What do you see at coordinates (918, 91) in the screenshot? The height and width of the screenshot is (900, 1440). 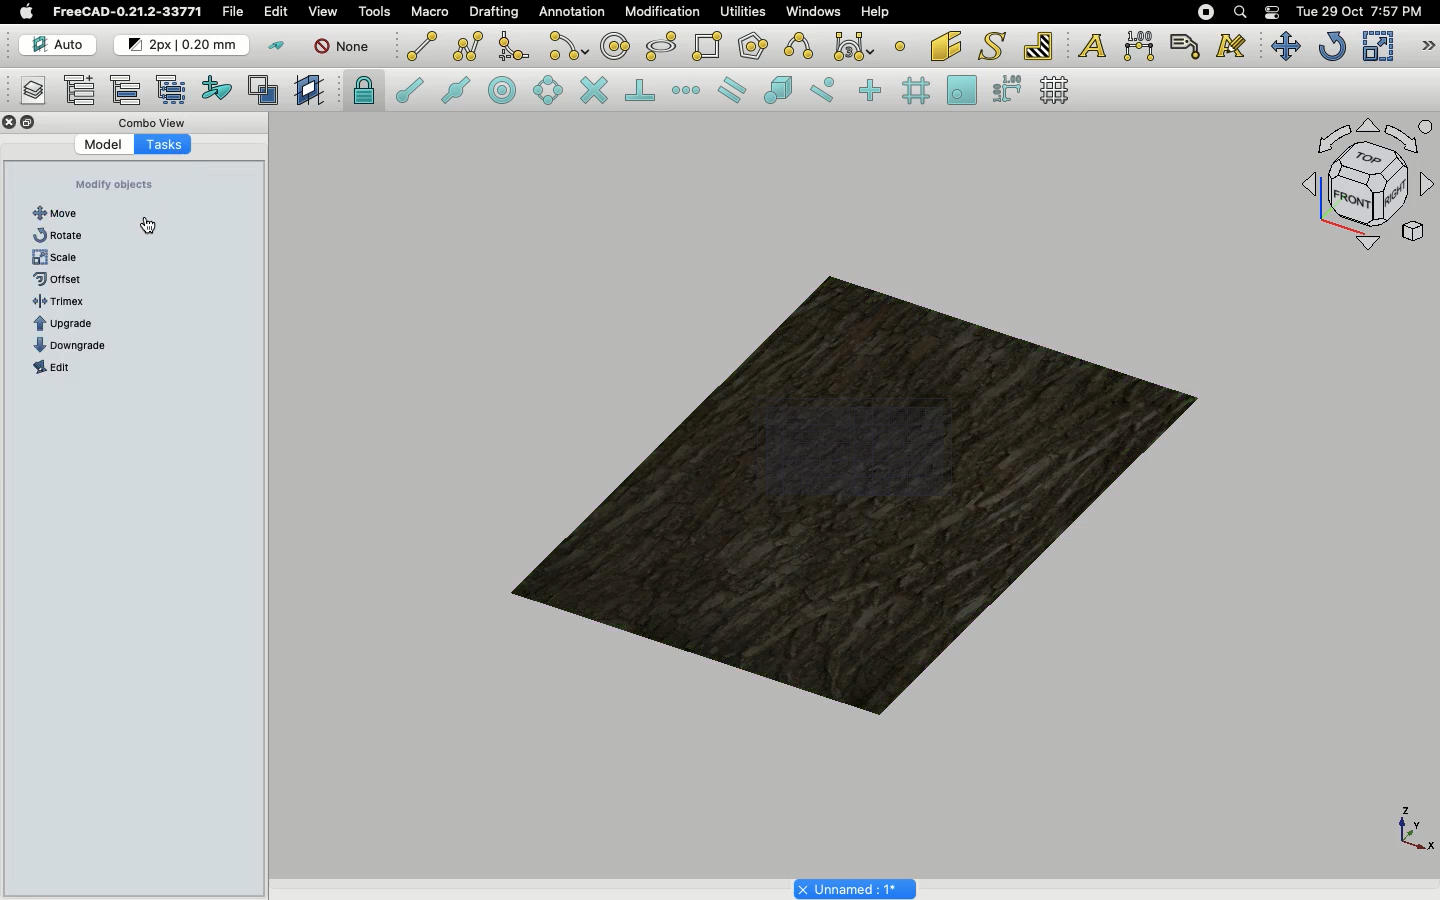 I see `Snap grid` at bounding box center [918, 91].